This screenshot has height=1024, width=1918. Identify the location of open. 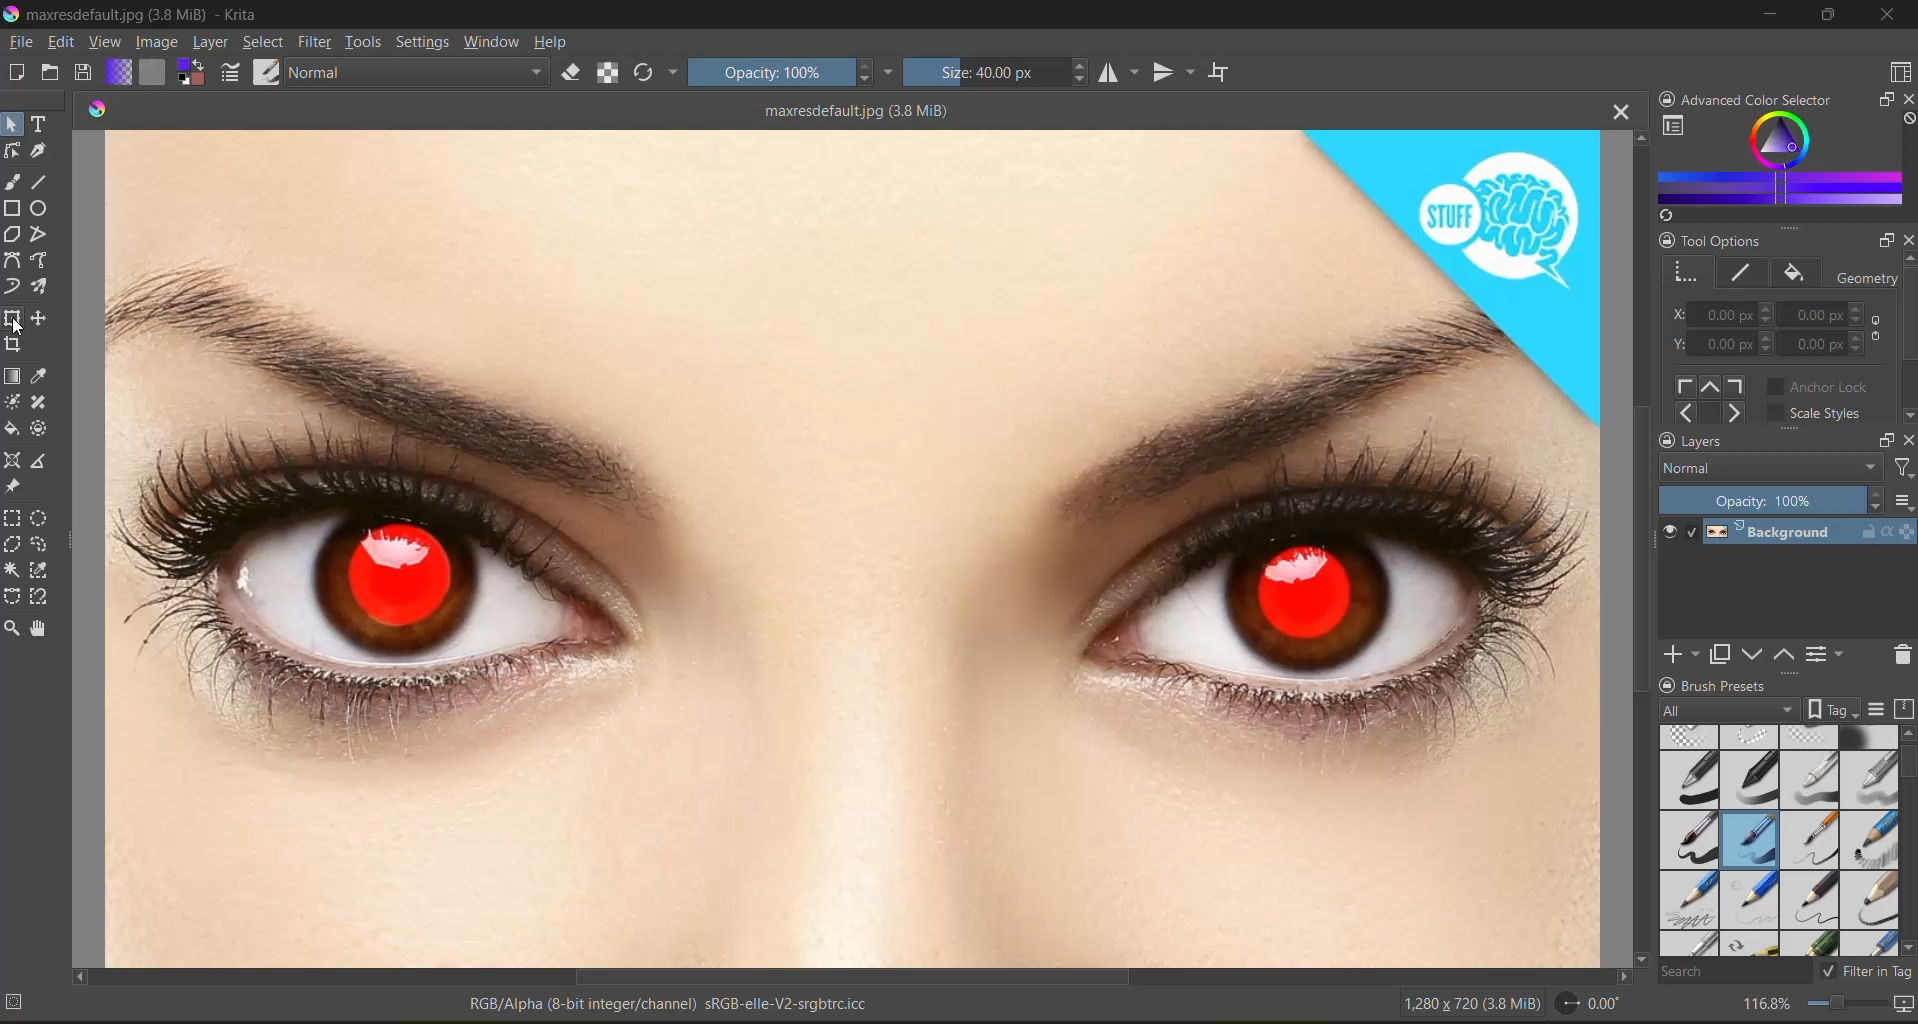
(54, 75).